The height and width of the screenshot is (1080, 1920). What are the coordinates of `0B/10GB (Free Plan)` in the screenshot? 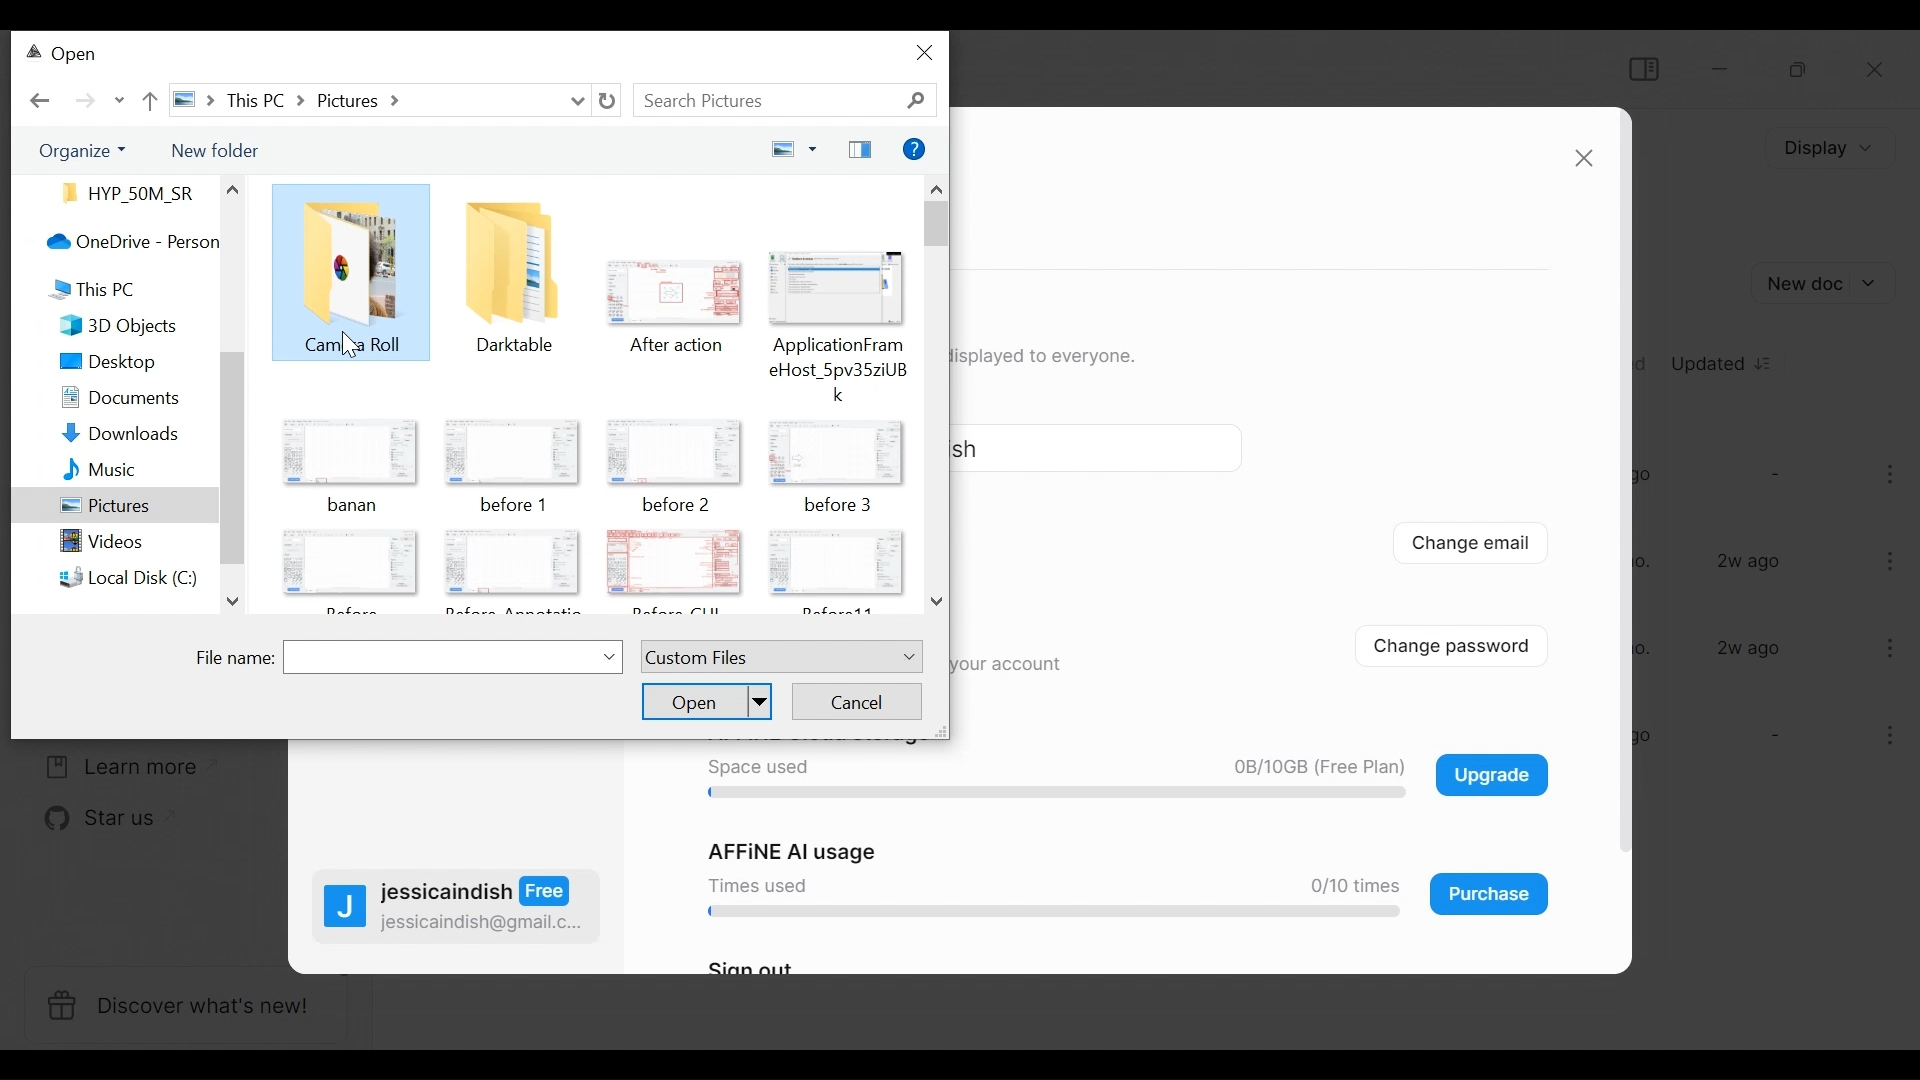 It's located at (1312, 768).